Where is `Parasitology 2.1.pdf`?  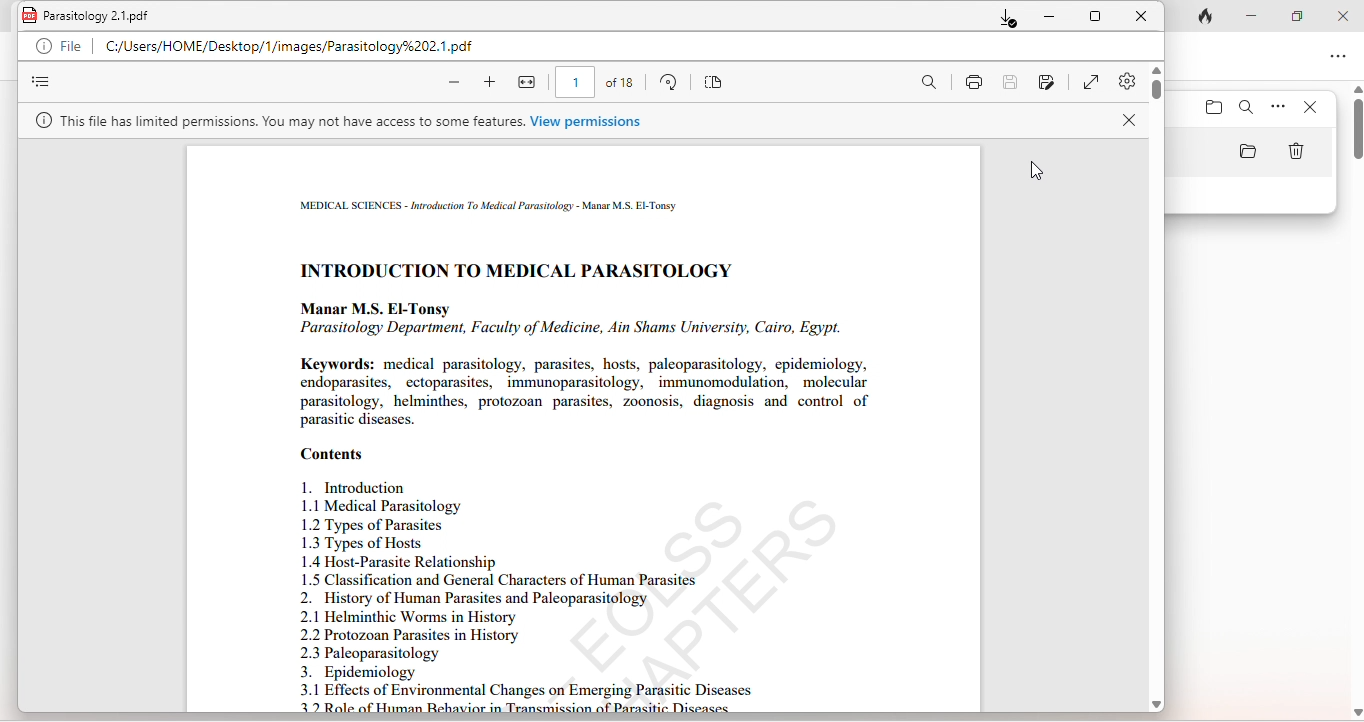 Parasitology 2.1.pdf is located at coordinates (92, 17).